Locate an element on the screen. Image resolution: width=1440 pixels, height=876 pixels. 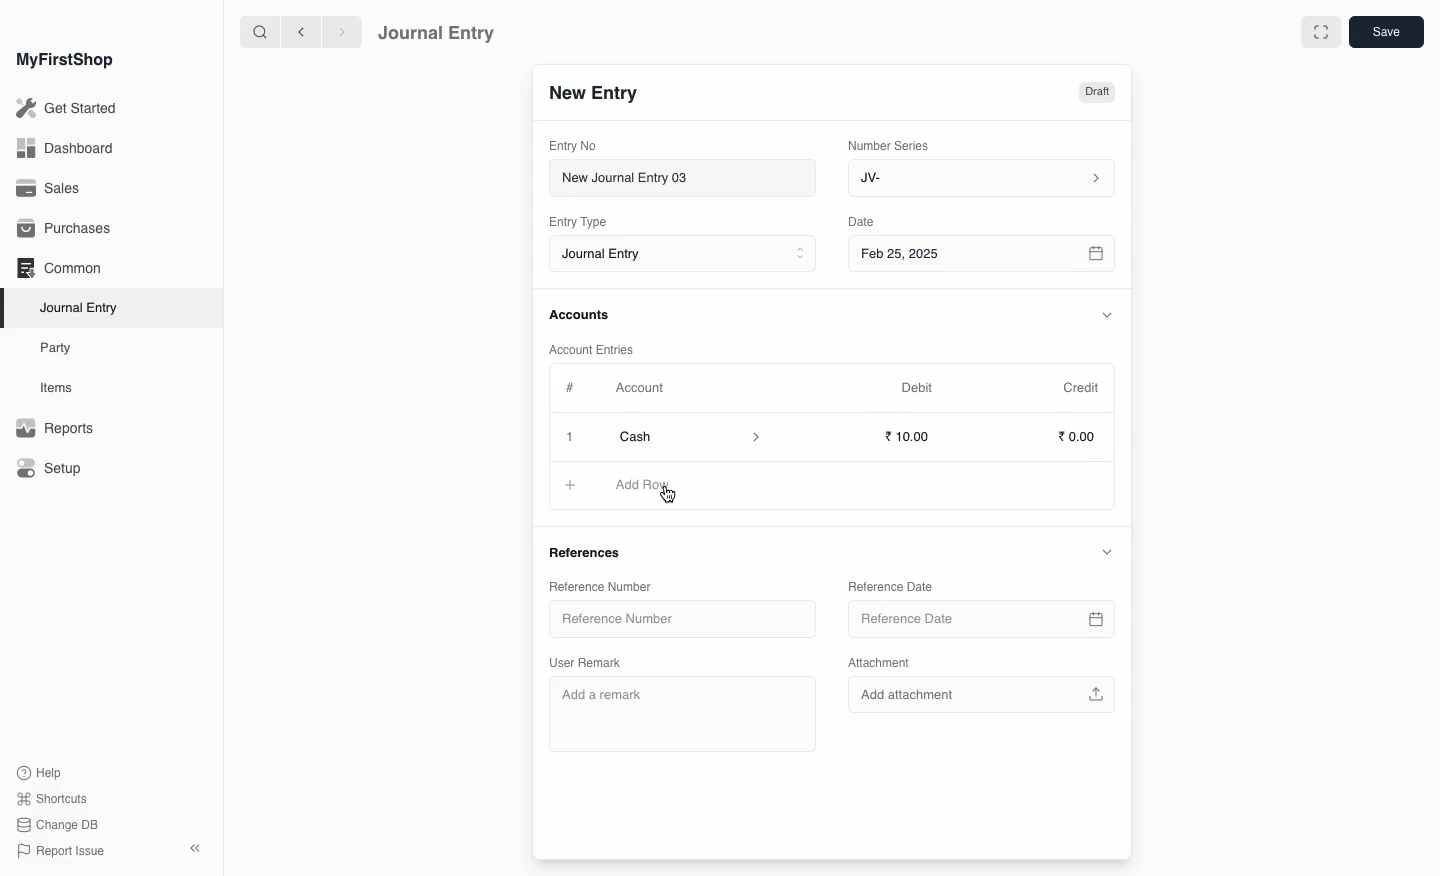
Purchases is located at coordinates (69, 229).